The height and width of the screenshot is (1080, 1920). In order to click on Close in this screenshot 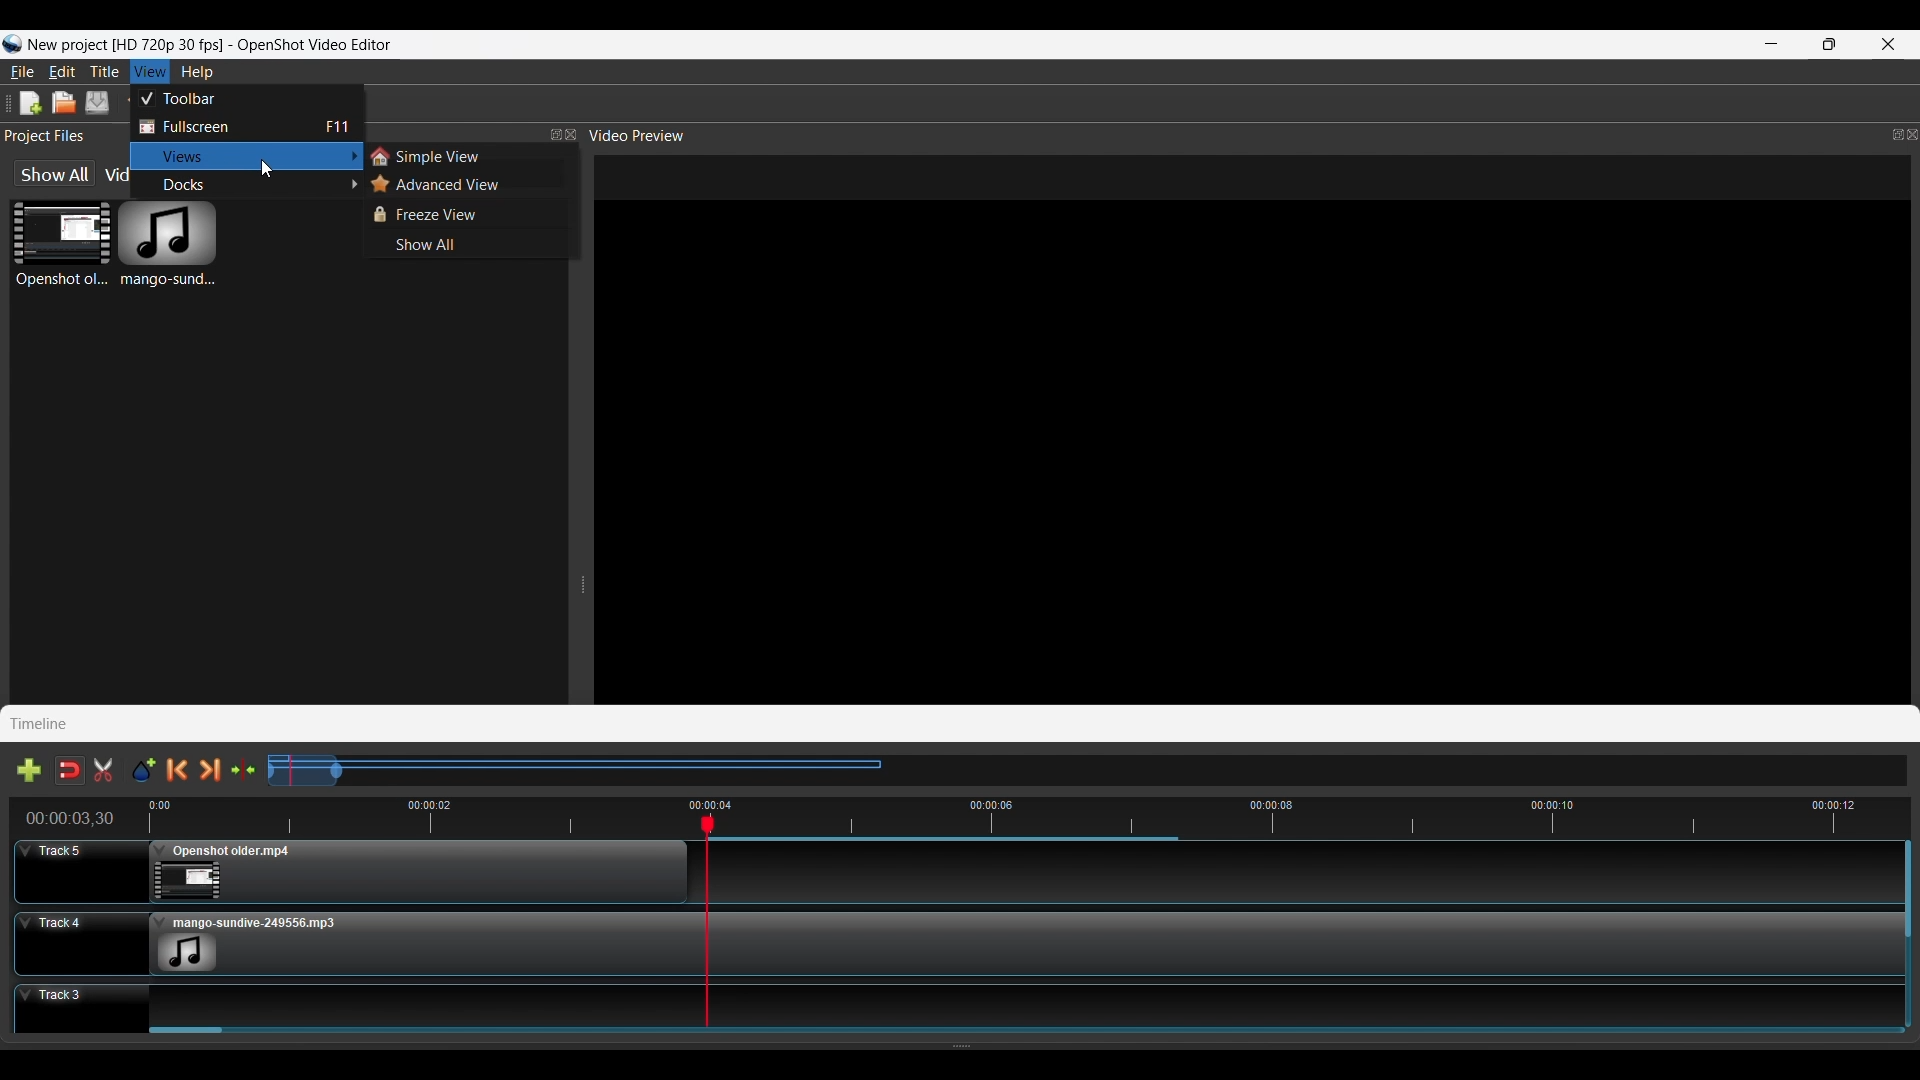, I will do `click(1908, 137)`.